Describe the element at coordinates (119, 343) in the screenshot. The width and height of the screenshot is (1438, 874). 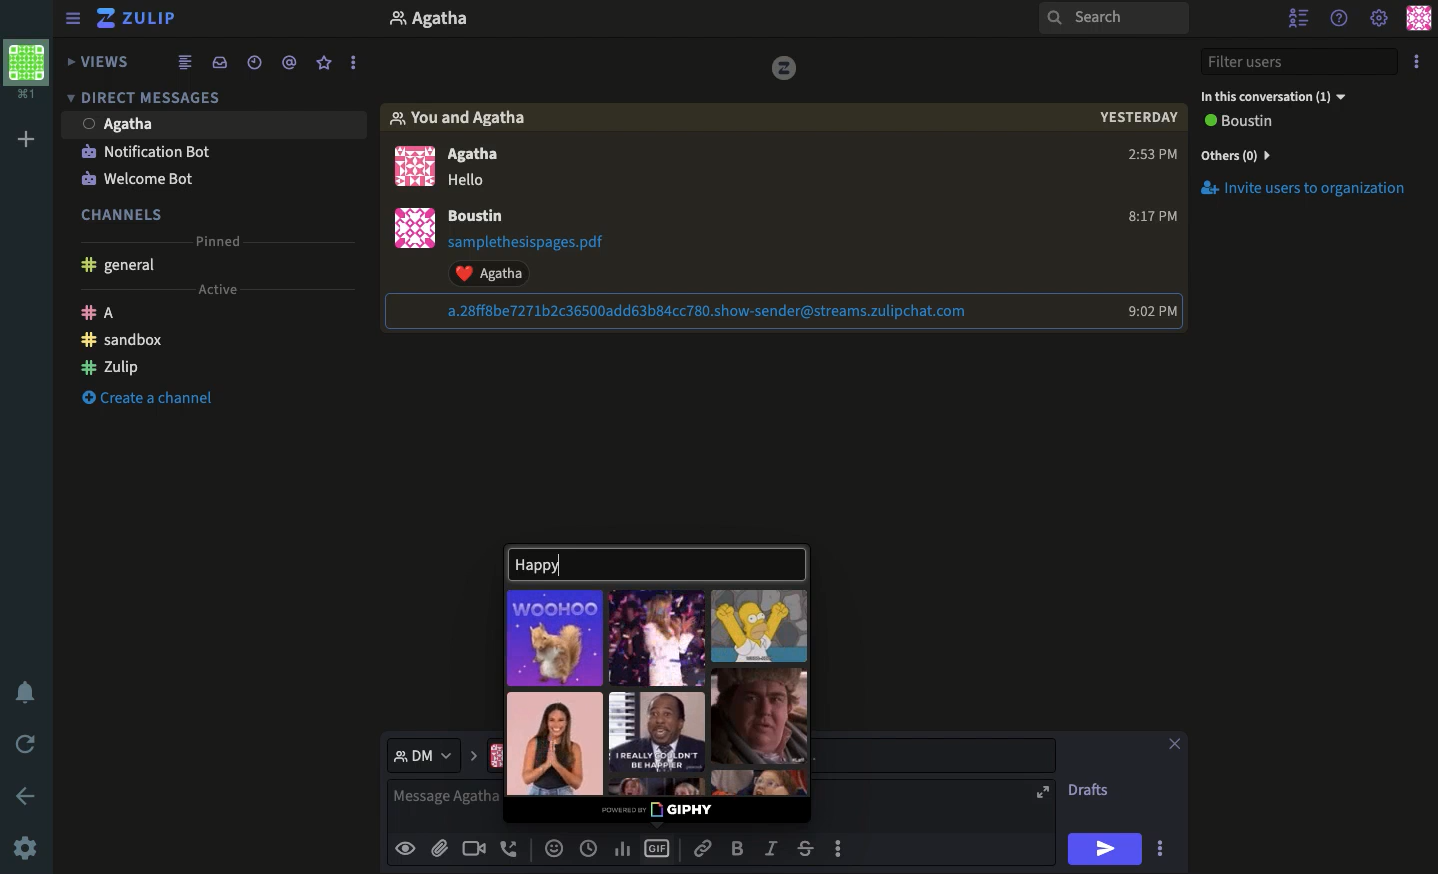
I see `Sandbox` at that location.